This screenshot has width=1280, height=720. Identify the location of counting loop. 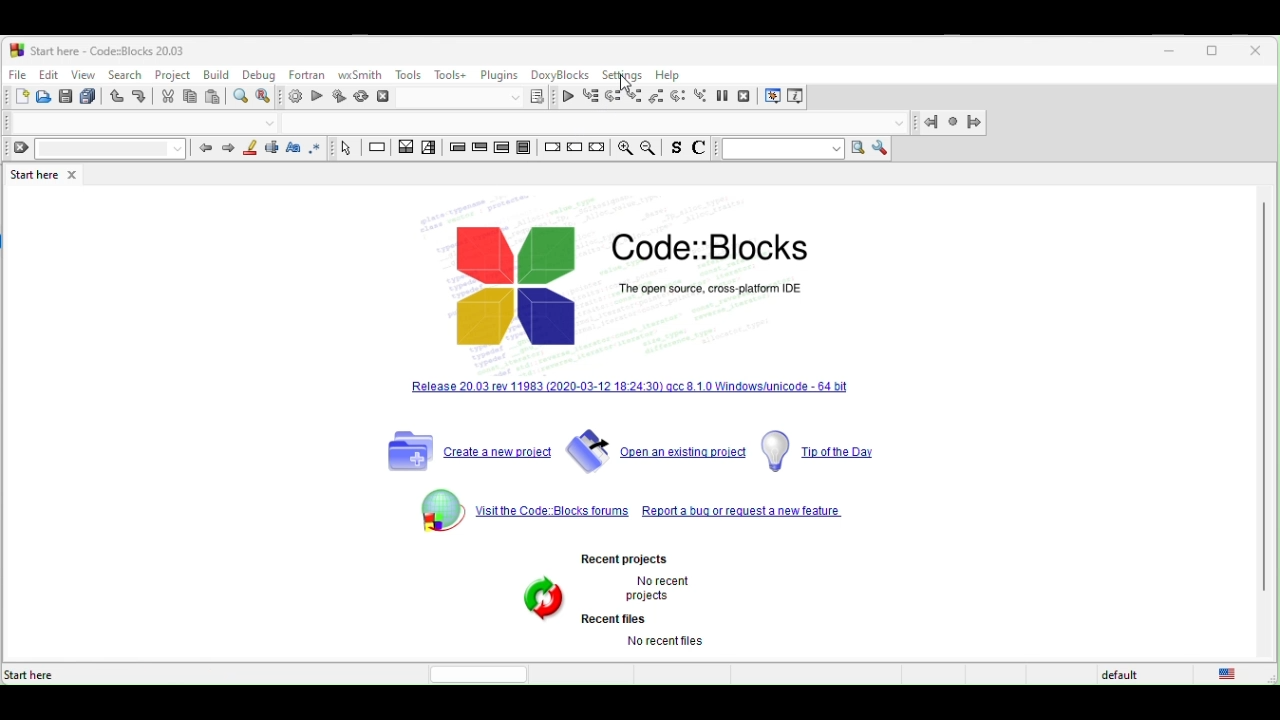
(504, 148).